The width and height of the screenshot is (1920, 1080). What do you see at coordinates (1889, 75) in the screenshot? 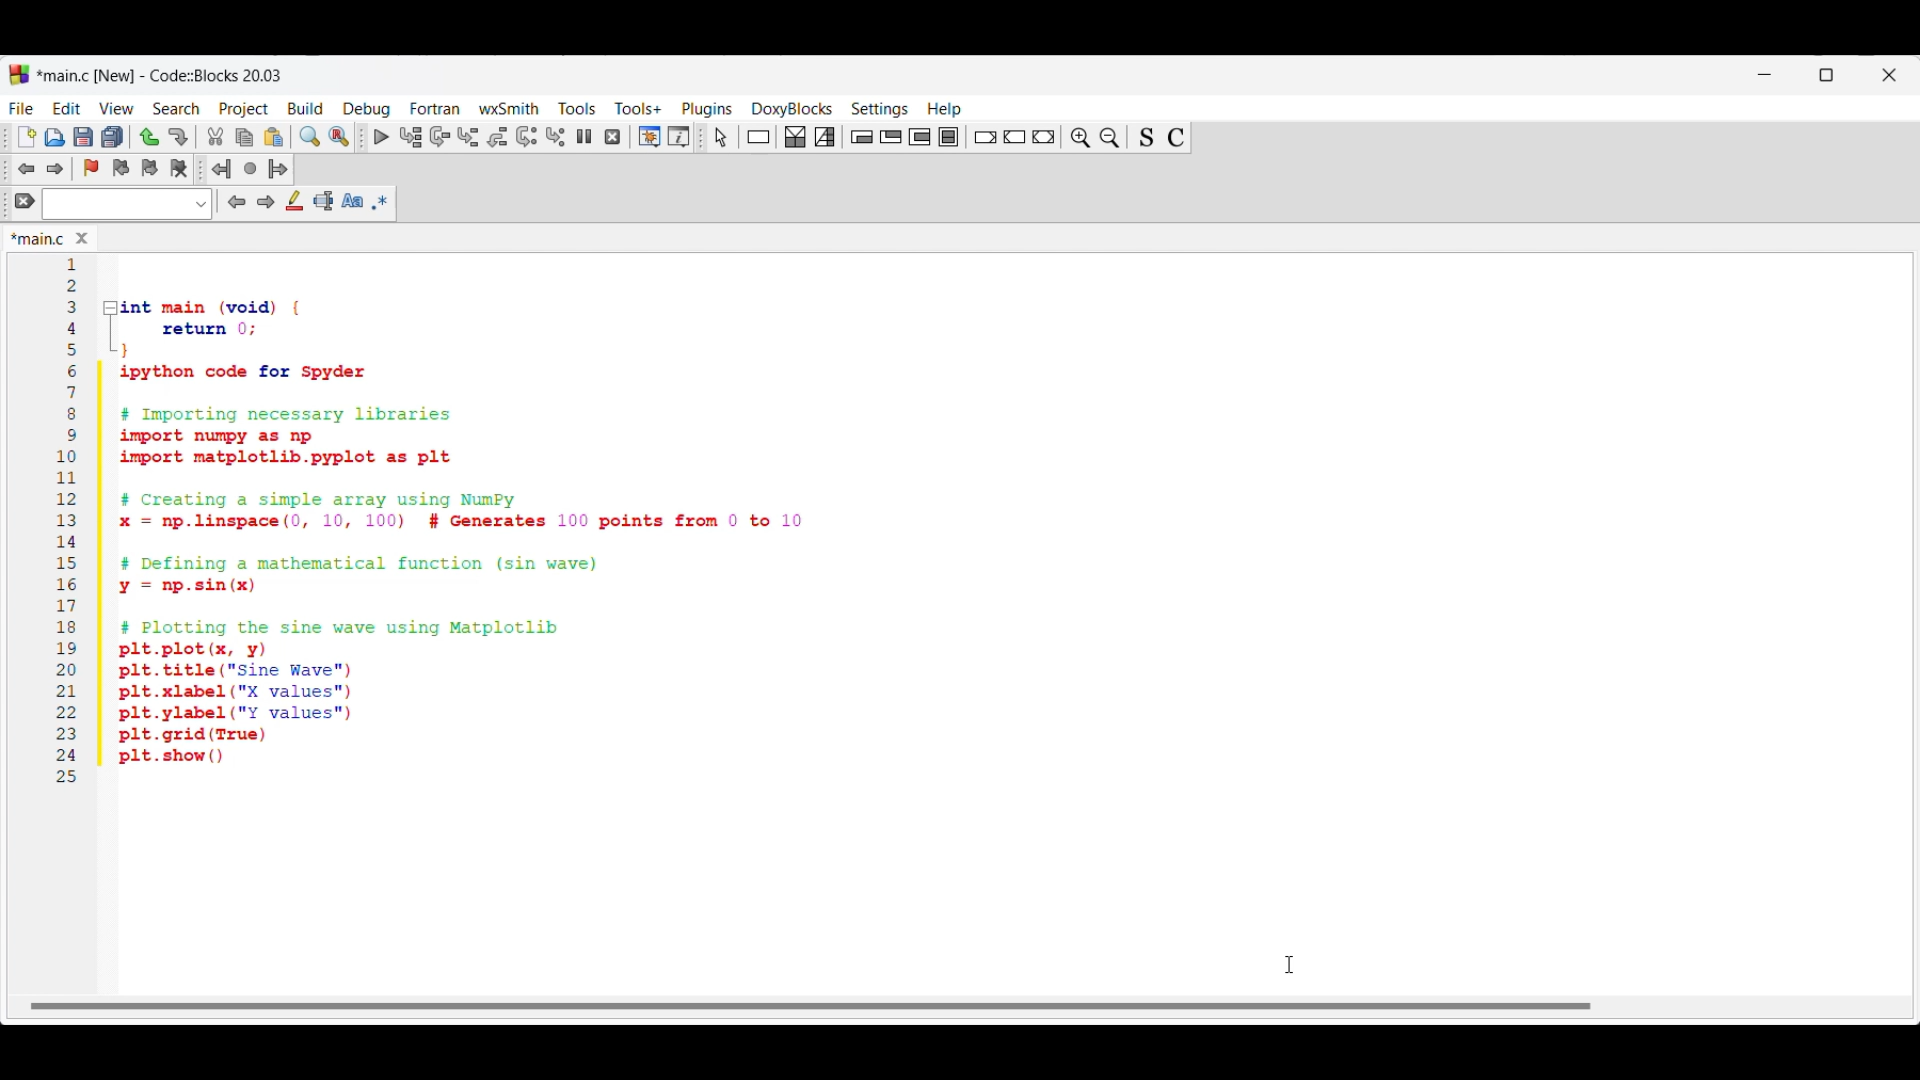
I see `Close interface` at bounding box center [1889, 75].